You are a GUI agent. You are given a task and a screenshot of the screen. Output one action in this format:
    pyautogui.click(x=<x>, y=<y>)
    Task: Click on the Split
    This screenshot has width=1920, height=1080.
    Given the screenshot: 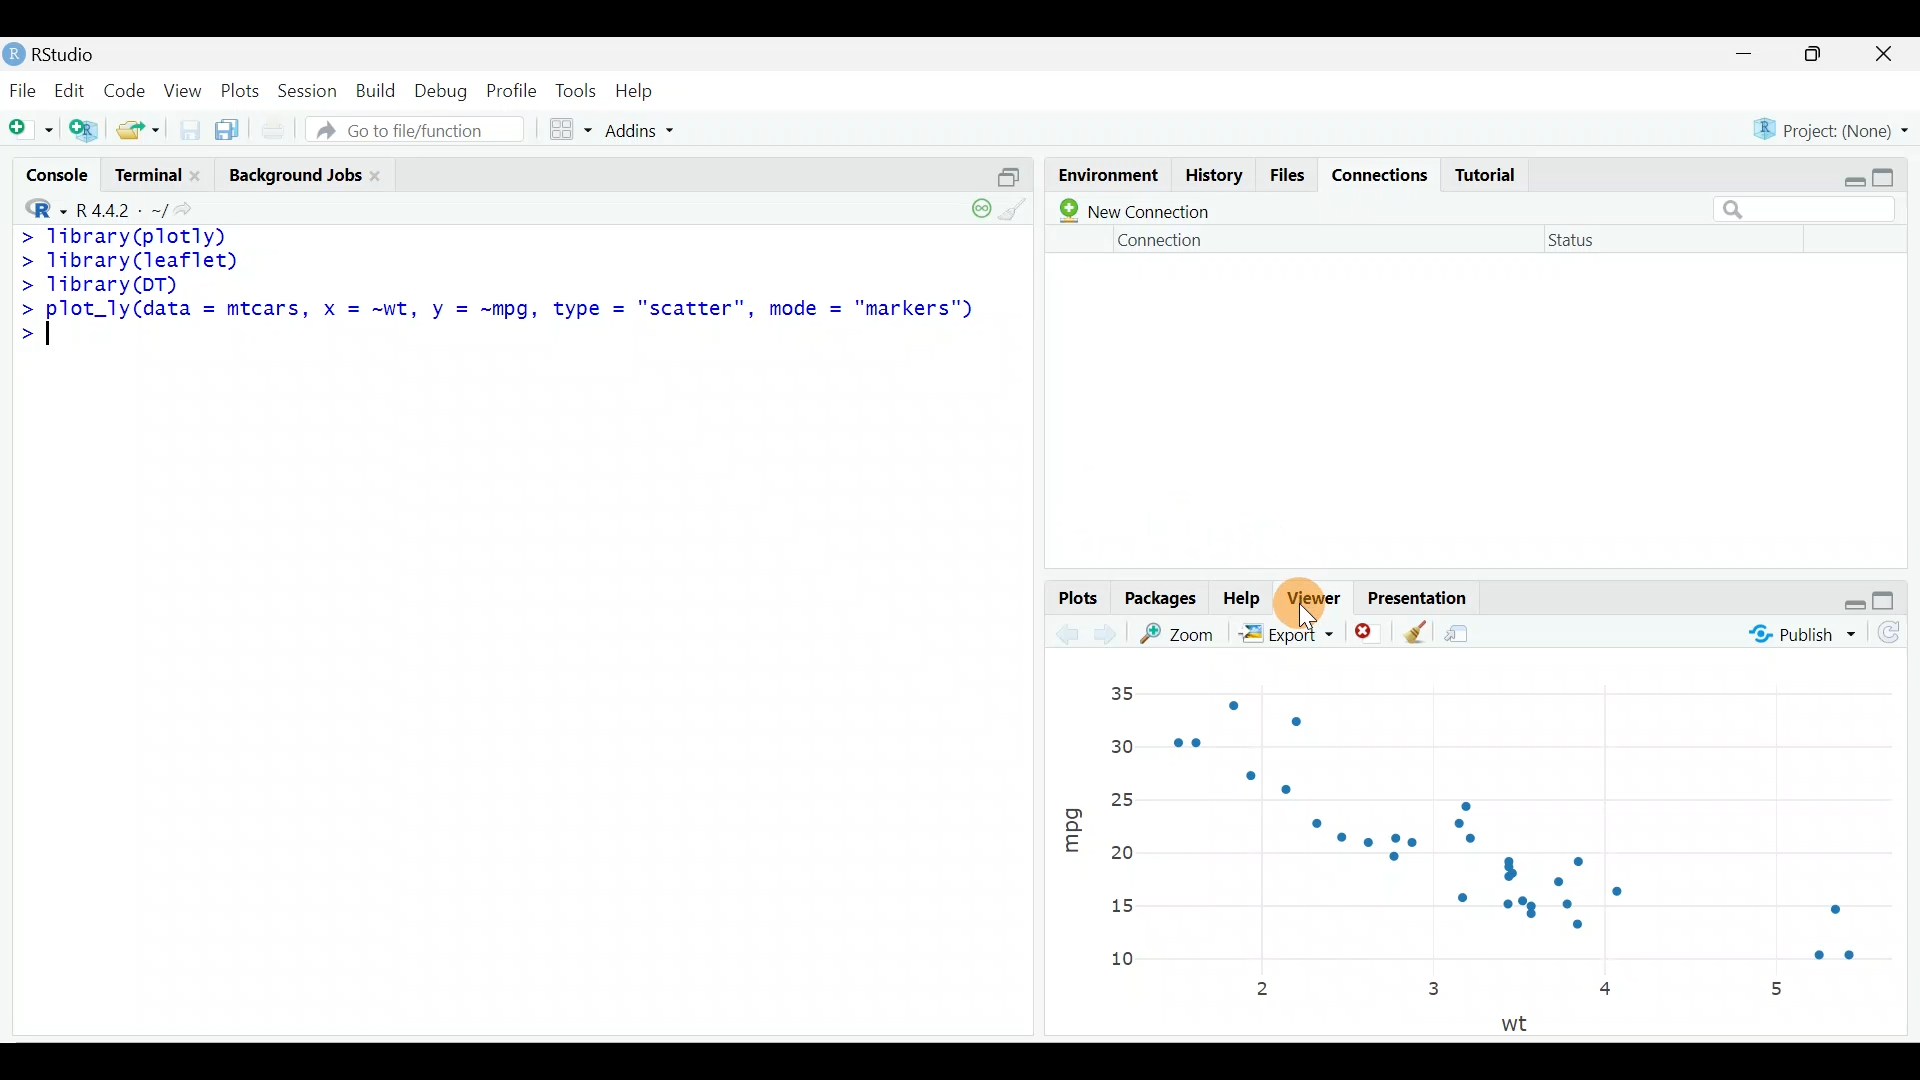 What is the action you would take?
    pyautogui.click(x=1004, y=178)
    